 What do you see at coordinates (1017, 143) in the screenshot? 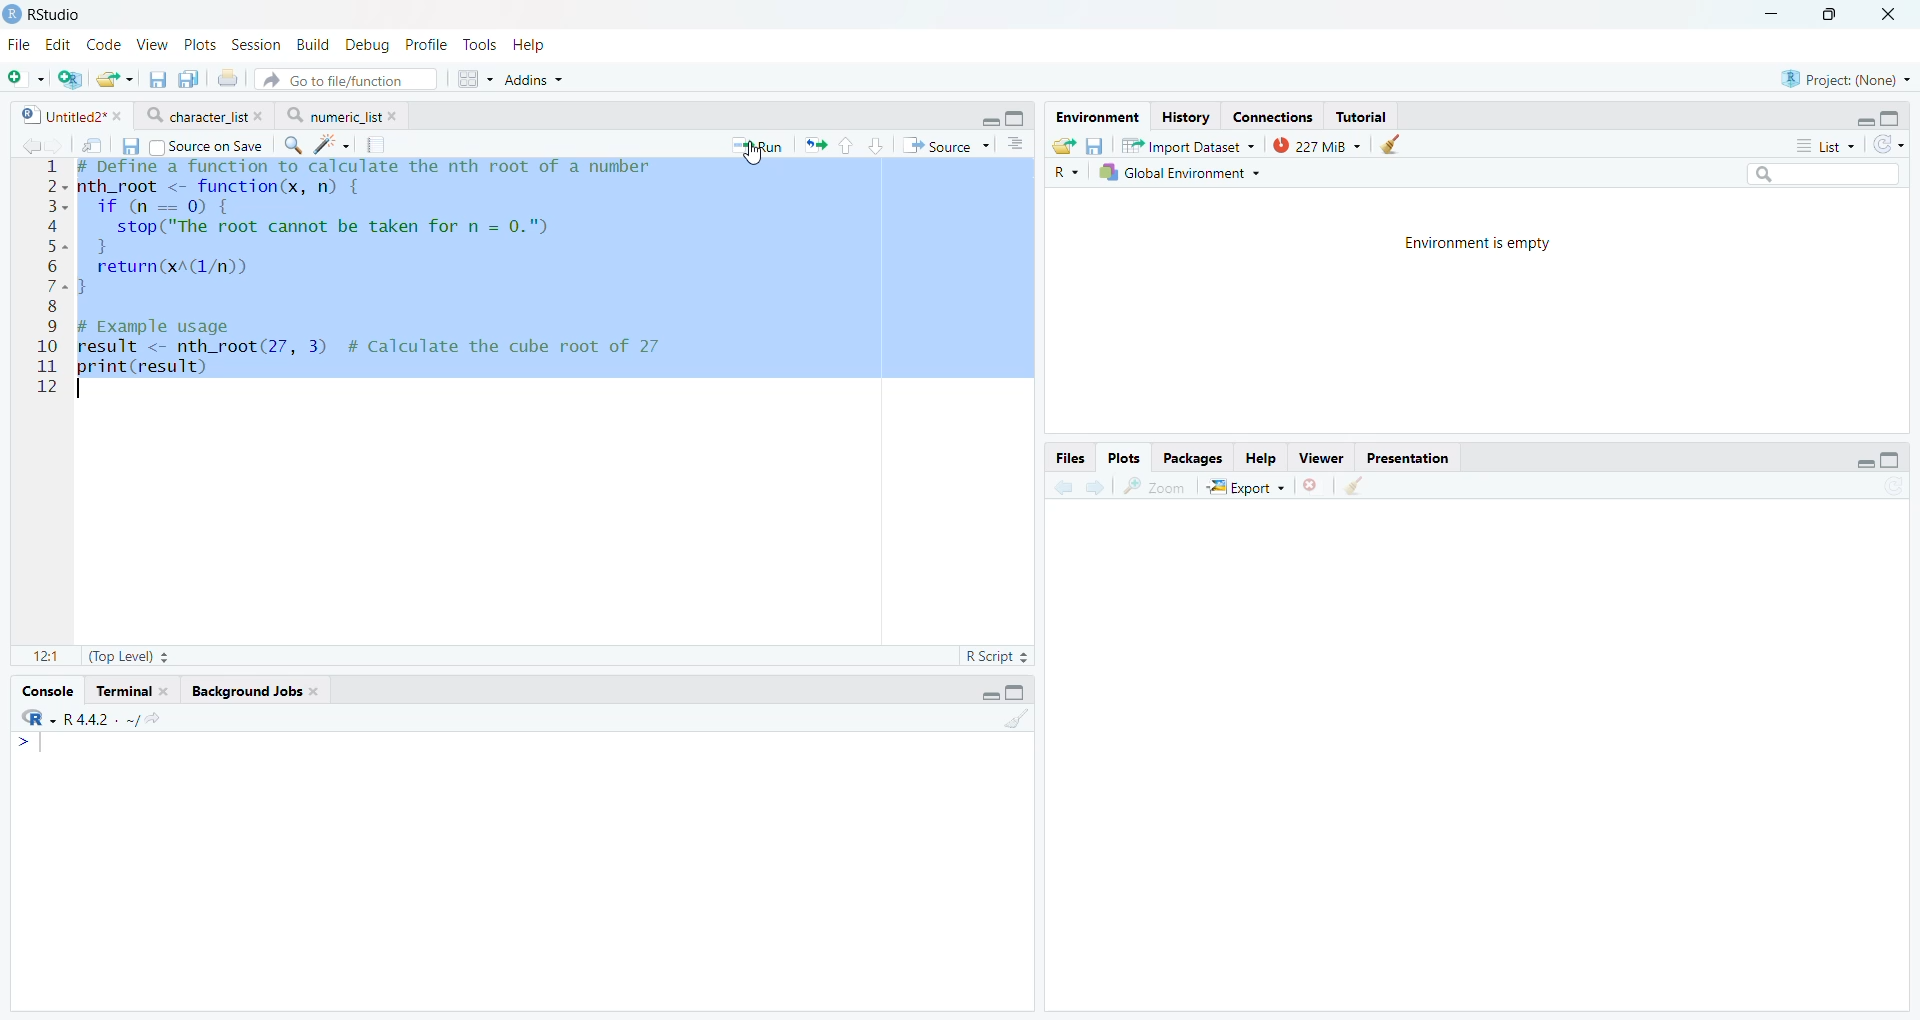
I see `Show document outline` at bounding box center [1017, 143].